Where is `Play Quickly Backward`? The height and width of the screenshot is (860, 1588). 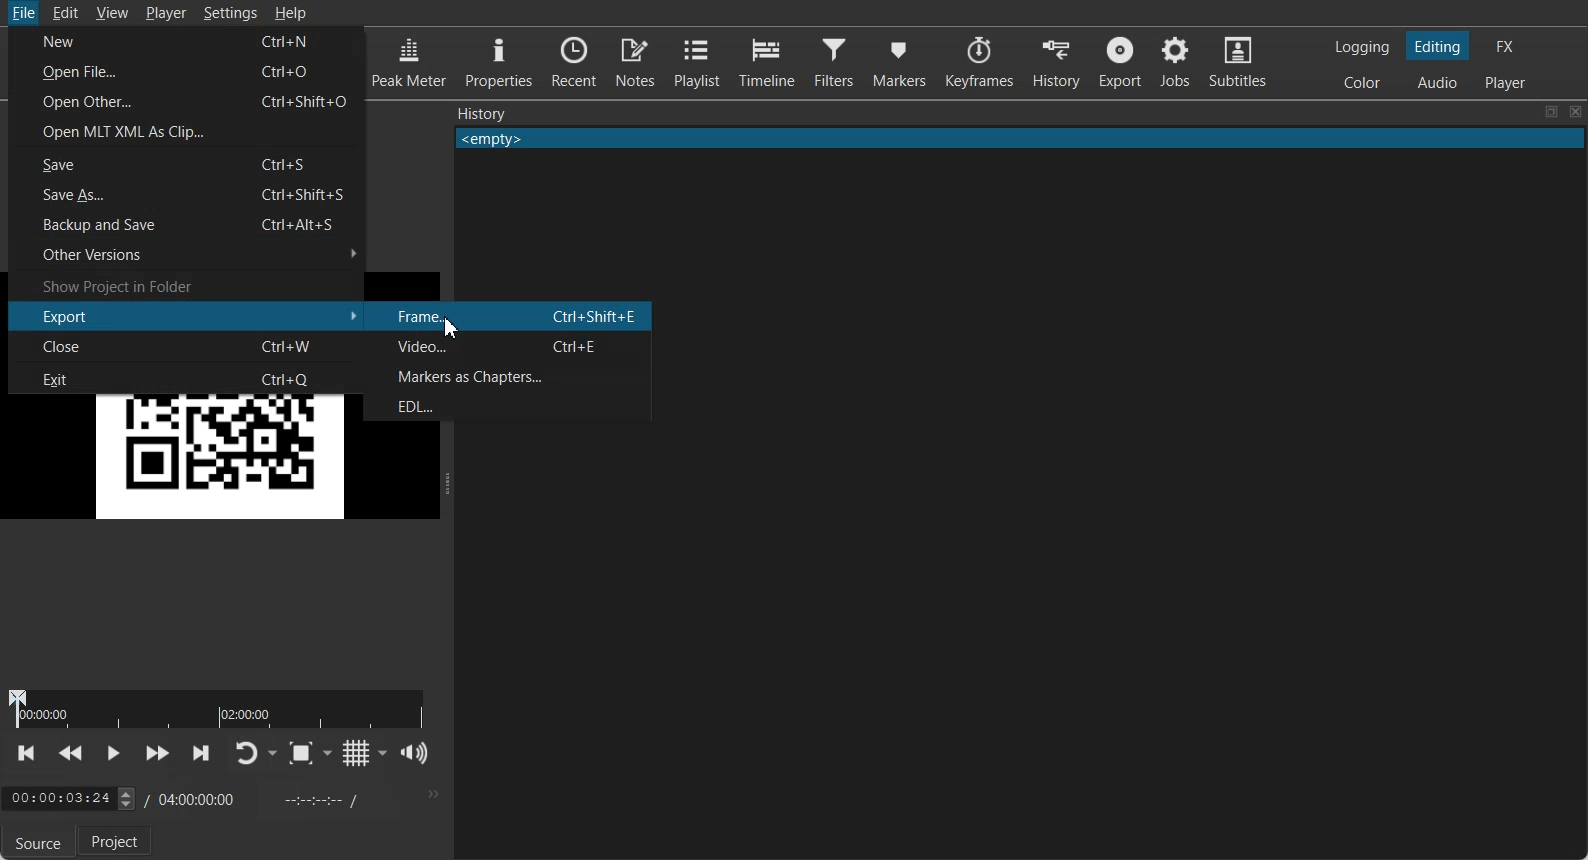 Play Quickly Backward is located at coordinates (71, 754).